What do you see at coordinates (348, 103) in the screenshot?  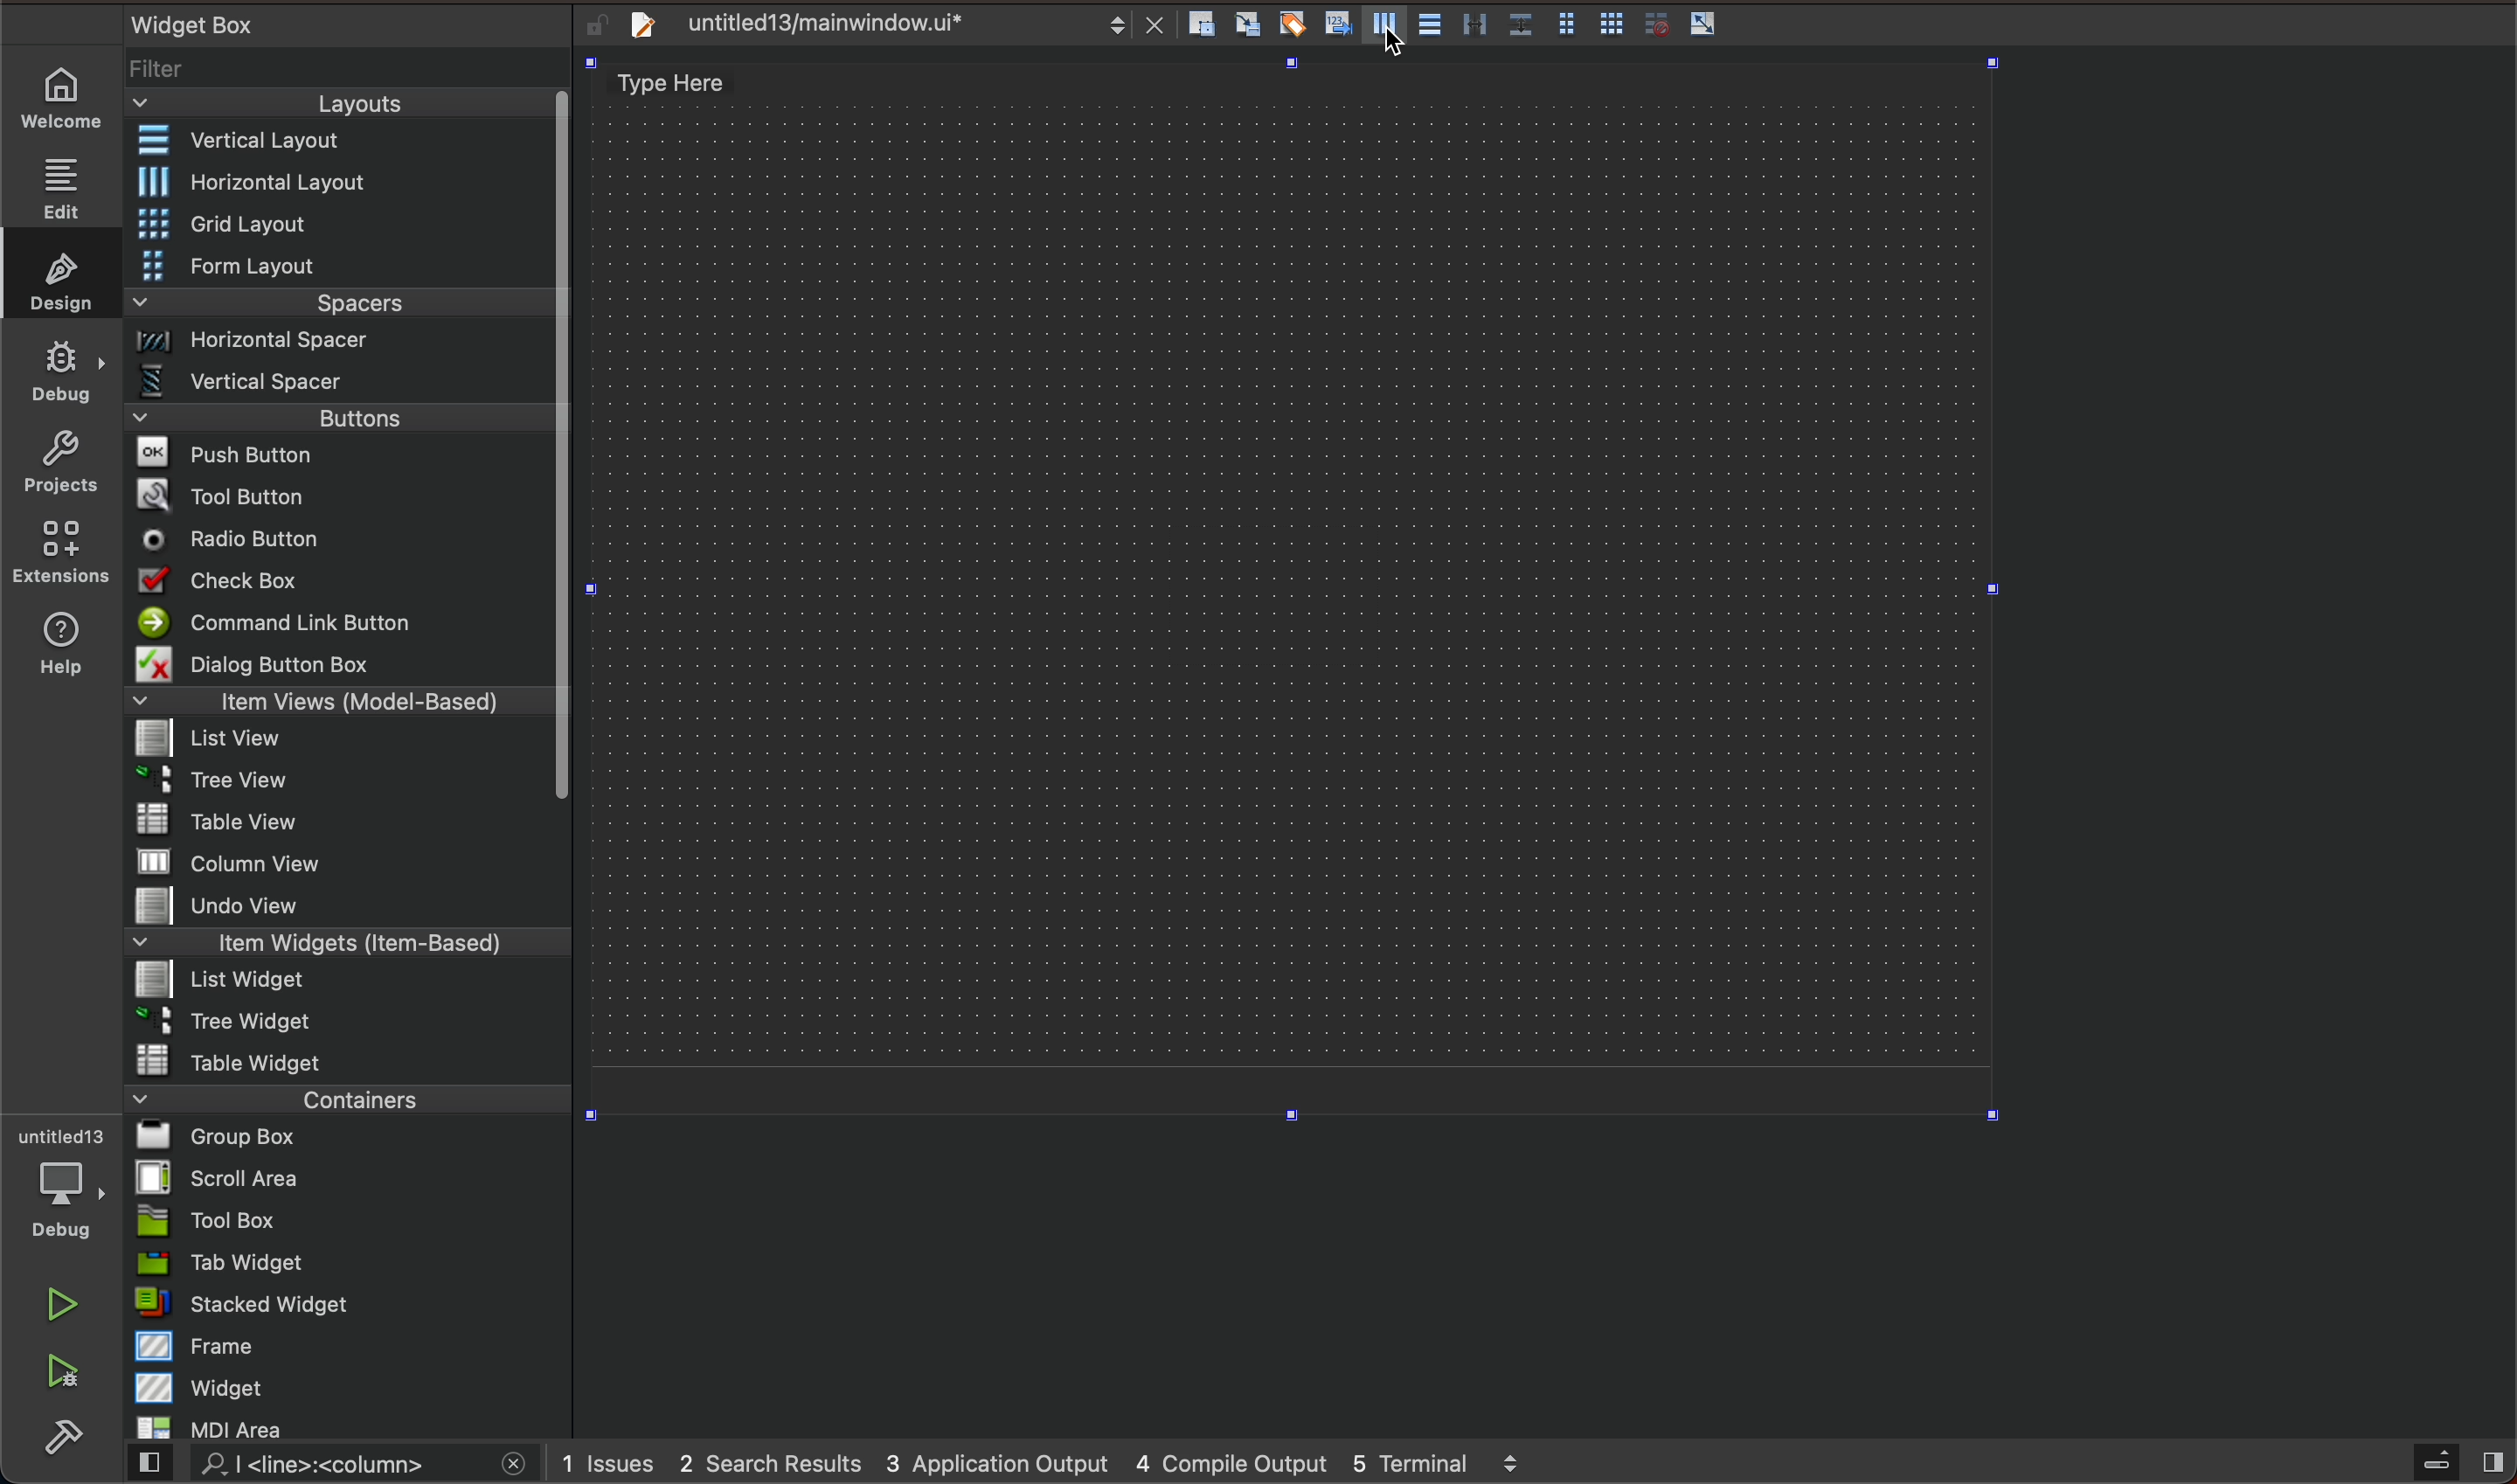 I see `layouts` at bounding box center [348, 103].